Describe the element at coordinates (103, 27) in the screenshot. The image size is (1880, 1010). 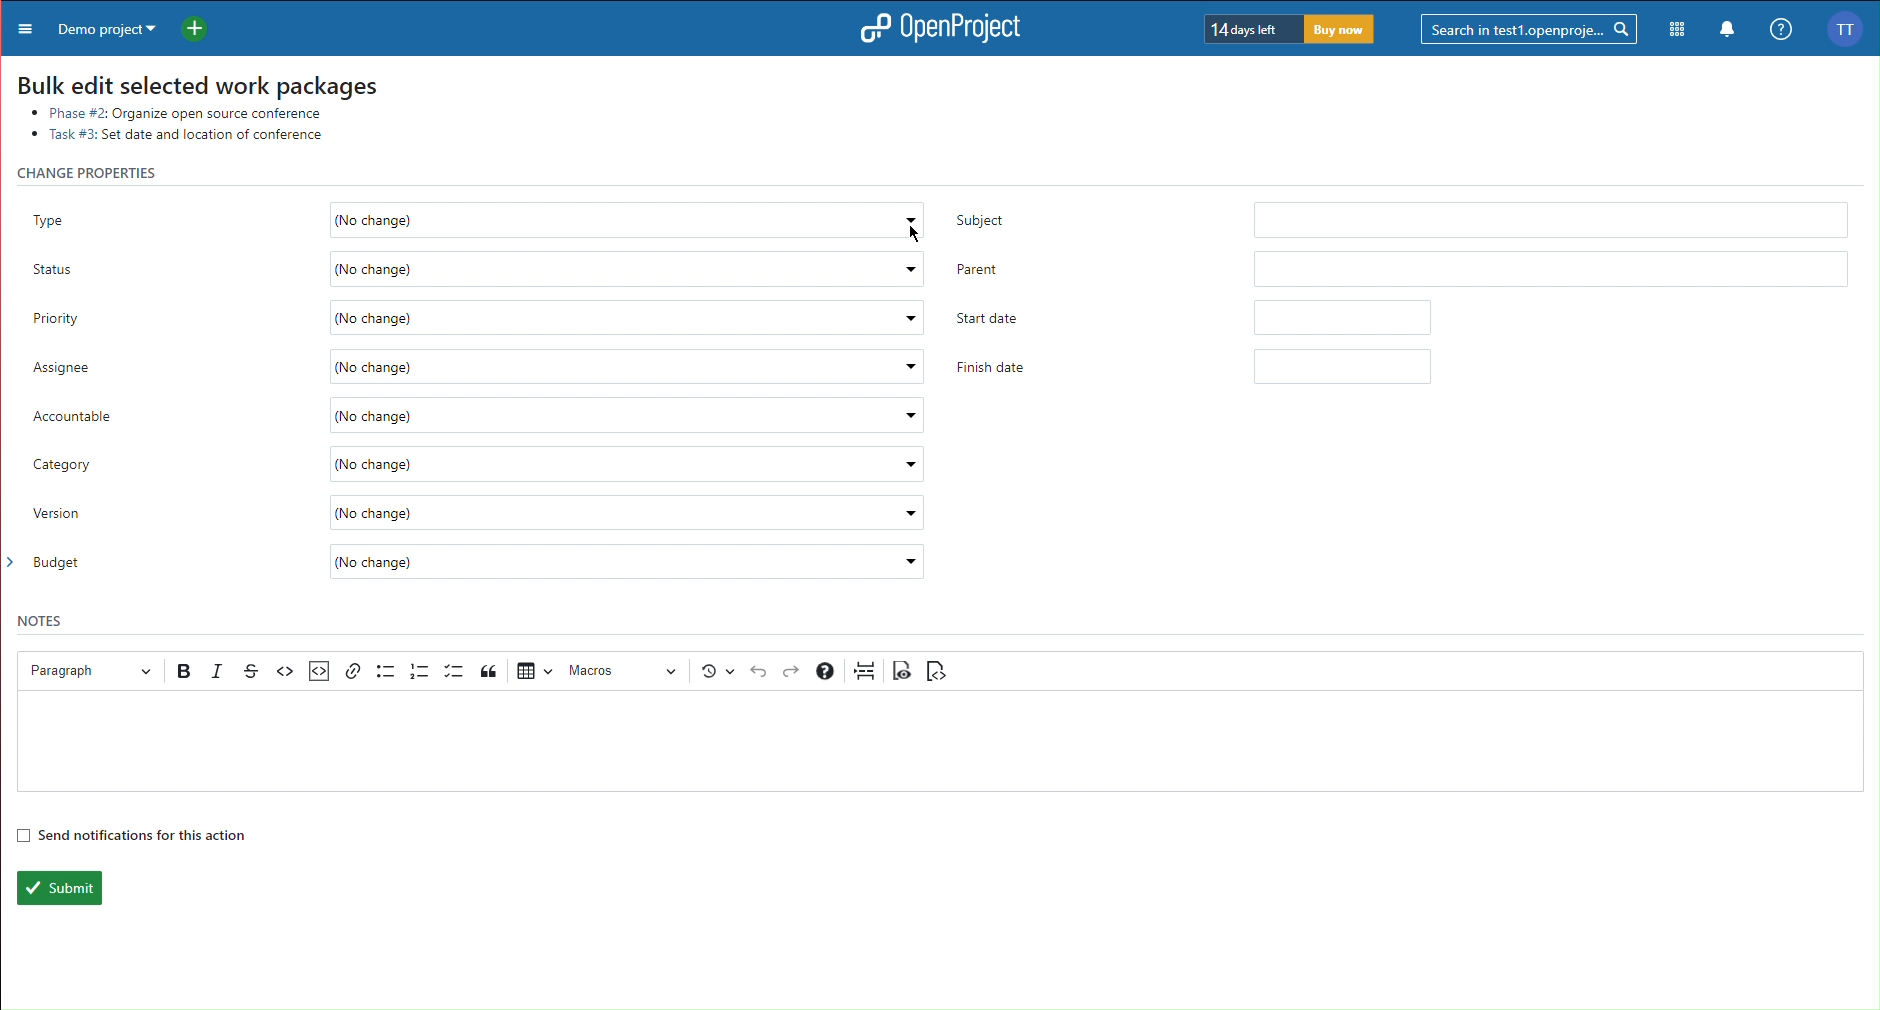
I see `Demo project` at that location.